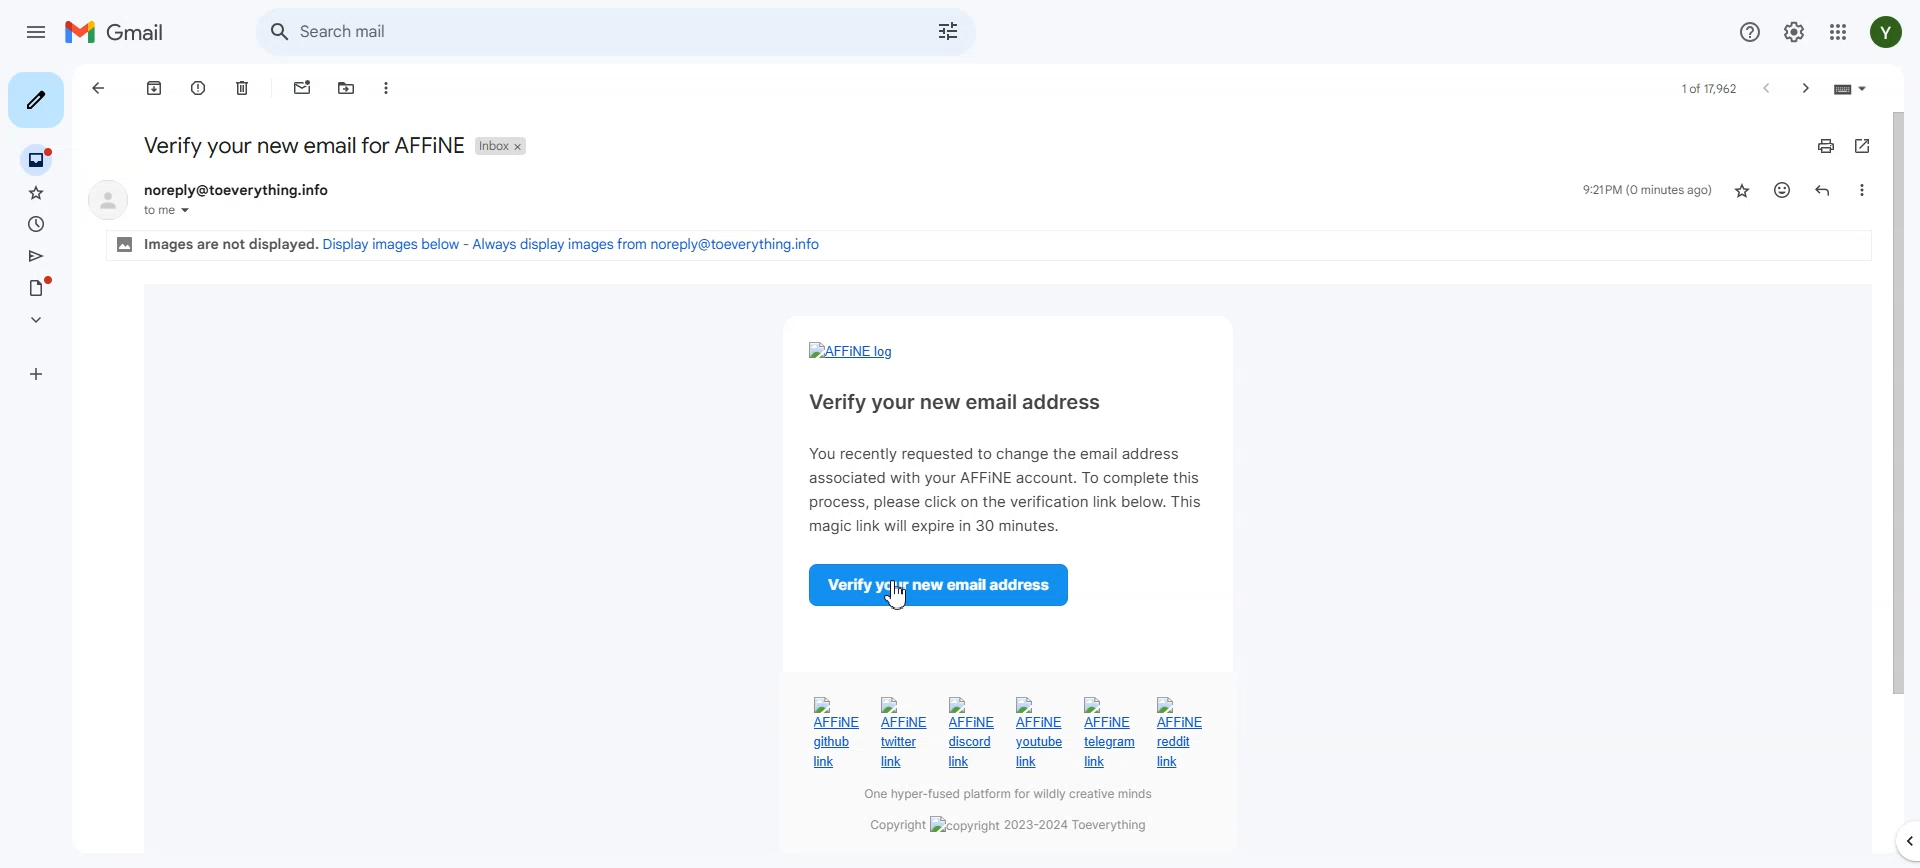  I want to click on More, so click(388, 89).